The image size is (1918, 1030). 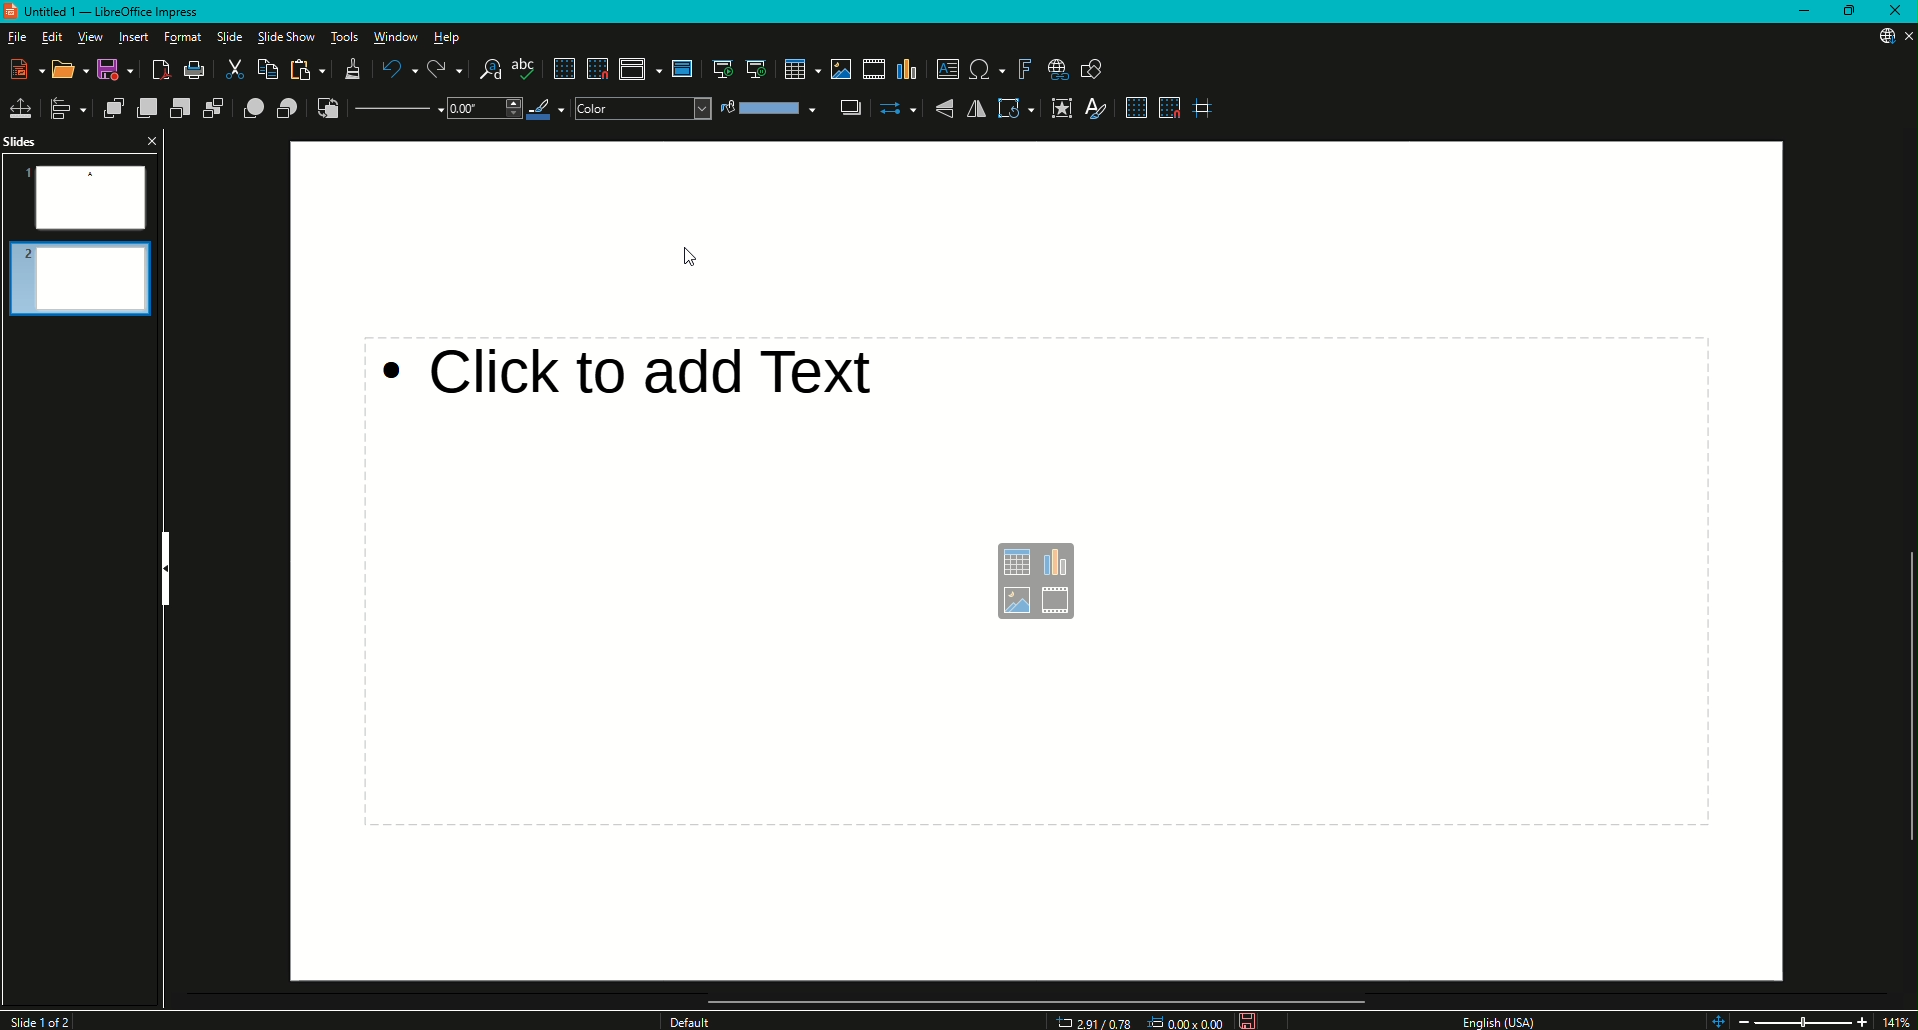 What do you see at coordinates (63, 69) in the screenshot?
I see `Open` at bounding box center [63, 69].